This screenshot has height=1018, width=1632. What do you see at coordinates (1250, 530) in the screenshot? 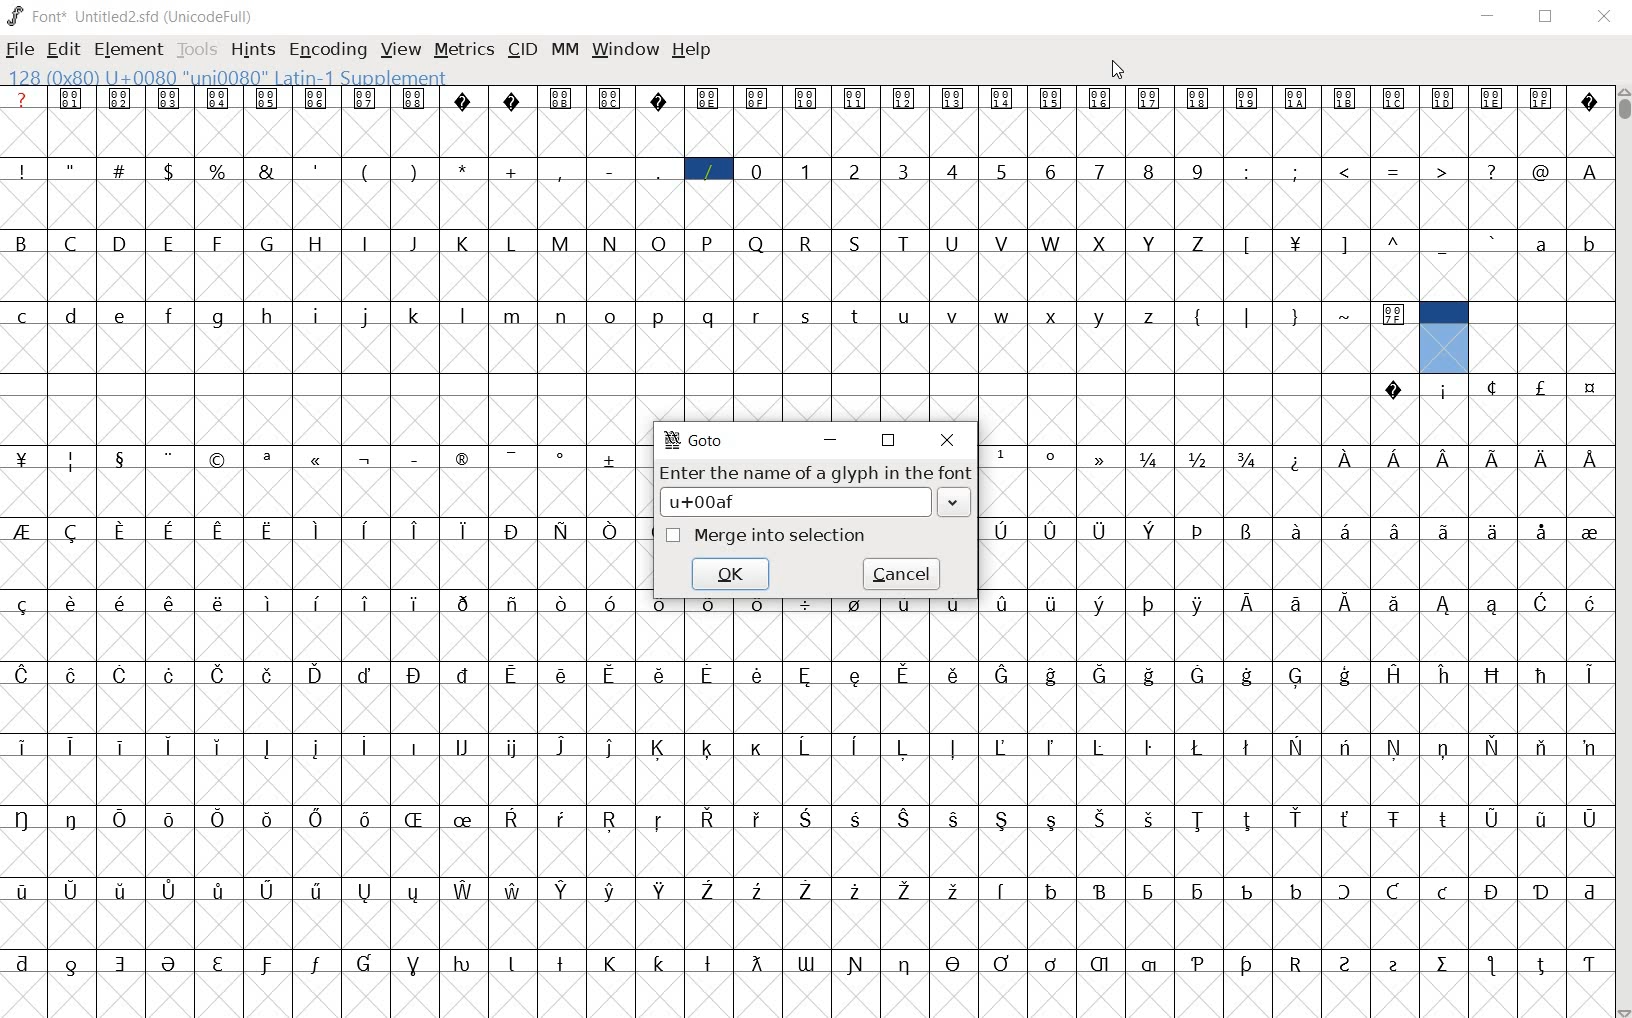
I see `Symbol` at bounding box center [1250, 530].